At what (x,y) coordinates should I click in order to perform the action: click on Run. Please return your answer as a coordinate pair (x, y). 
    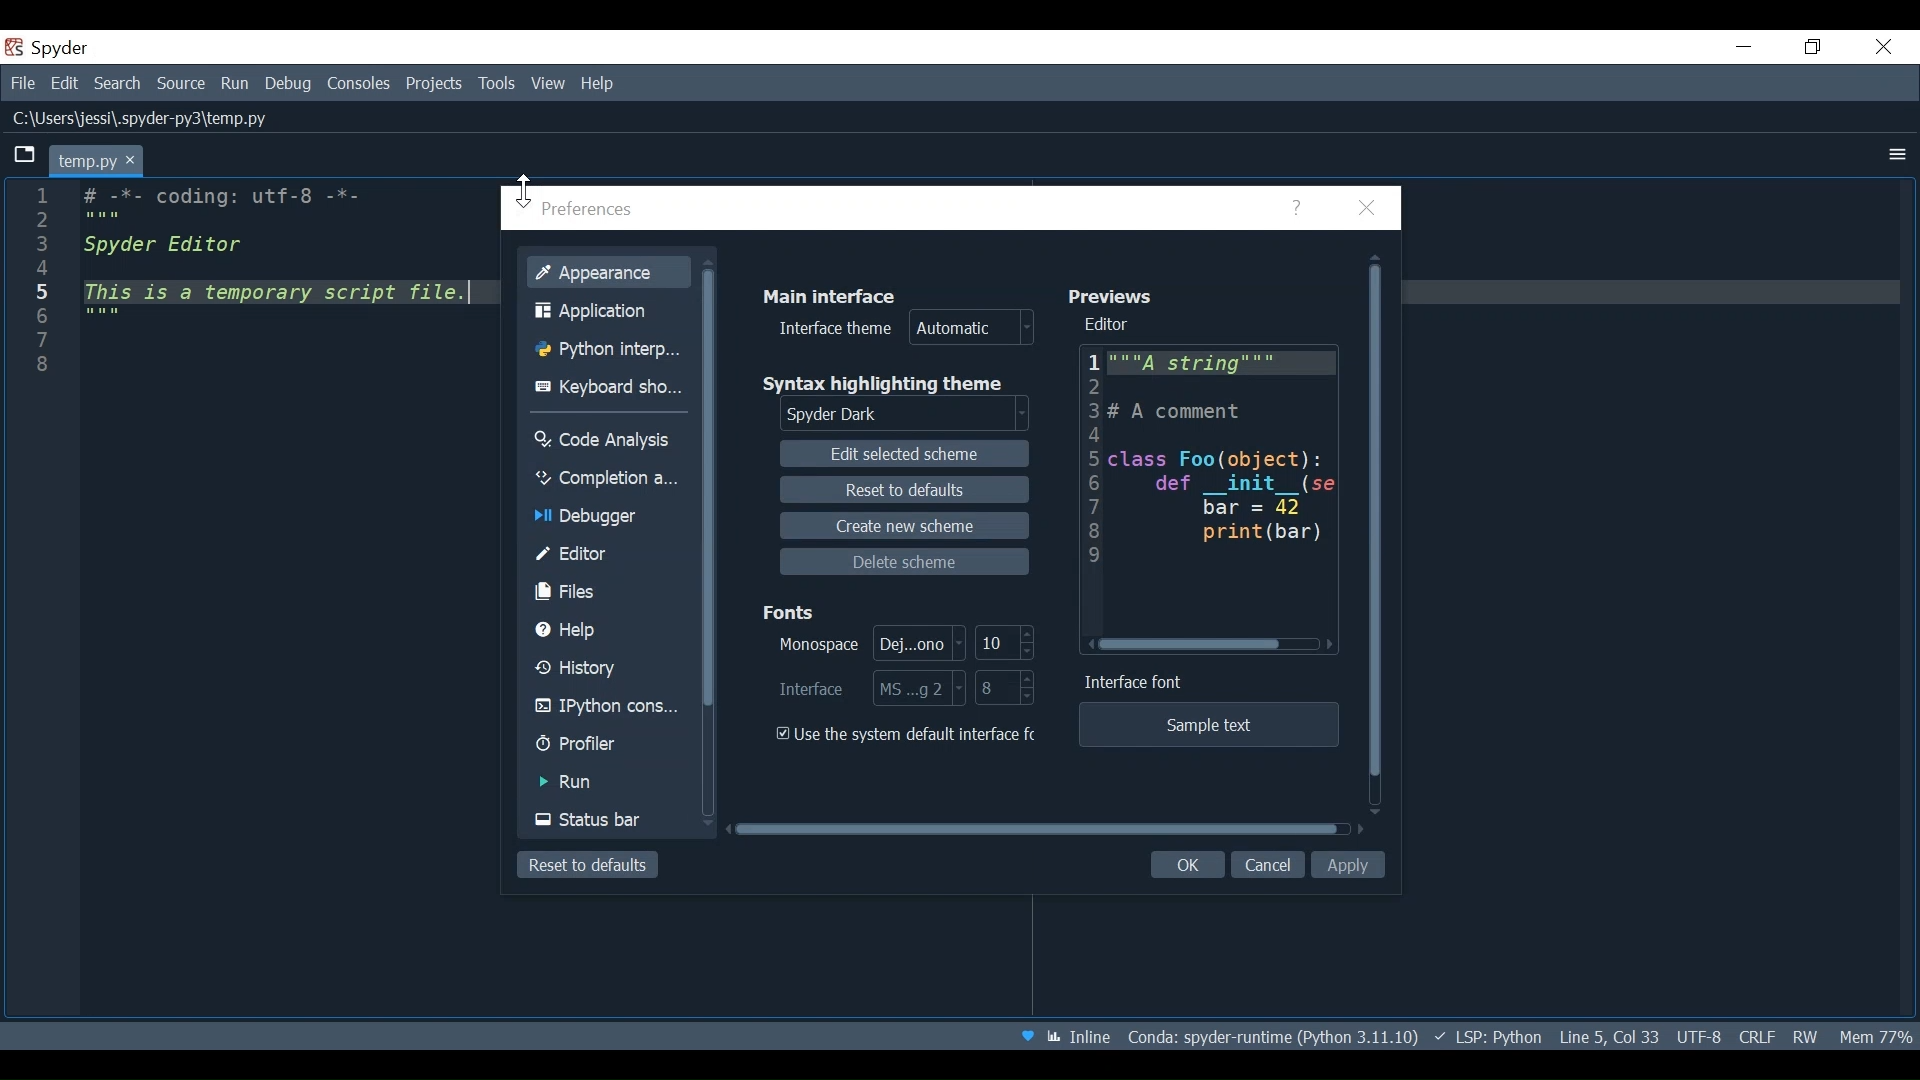
    Looking at the image, I should click on (235, 83).